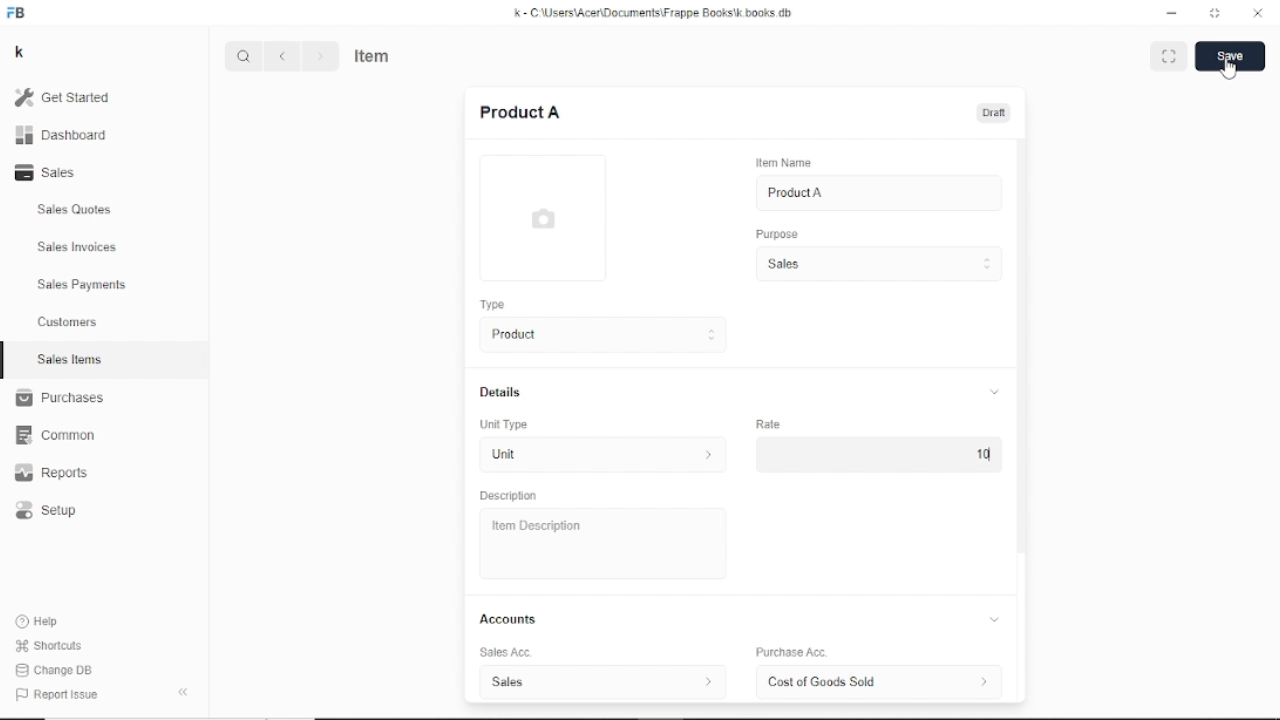 Image resolution: width=1280 pixels, height=720 pixels. Describe the element at coordinates (54, 693) in the screenshot. I see `Report issue` at that location.